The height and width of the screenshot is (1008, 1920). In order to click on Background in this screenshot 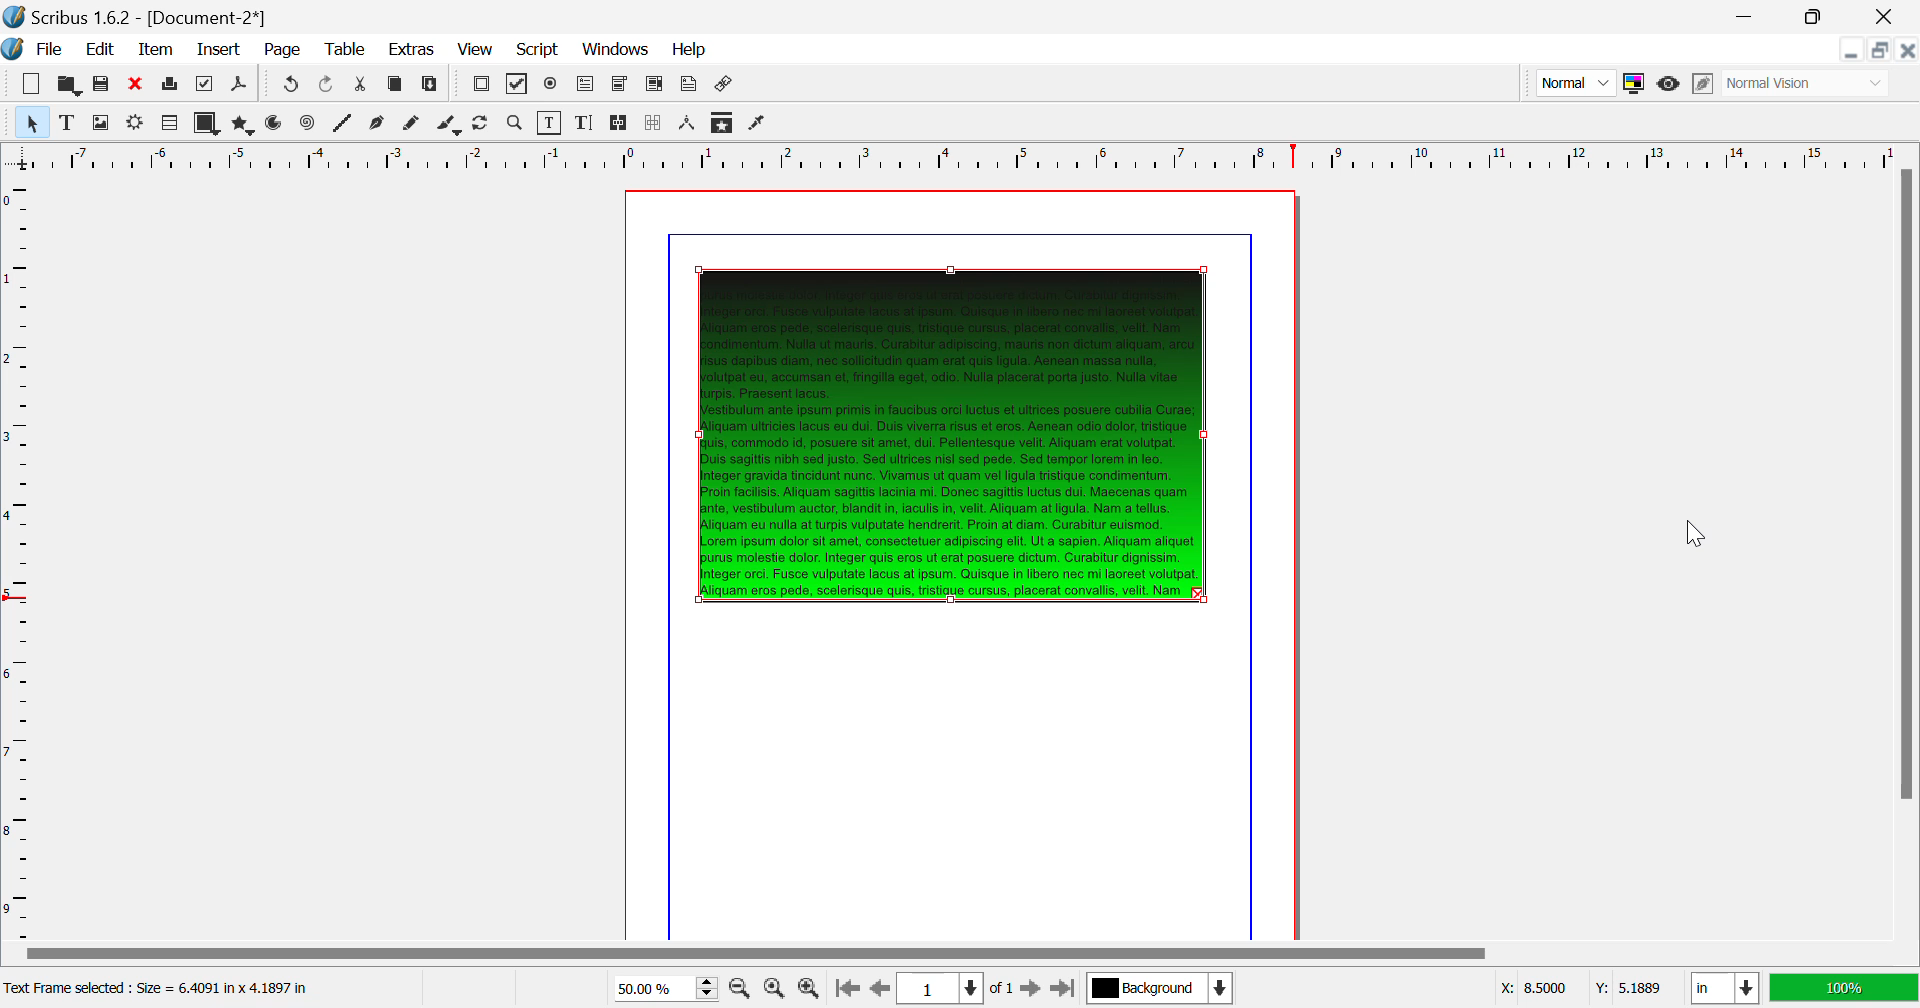, I will do `click(1159, 990)`.